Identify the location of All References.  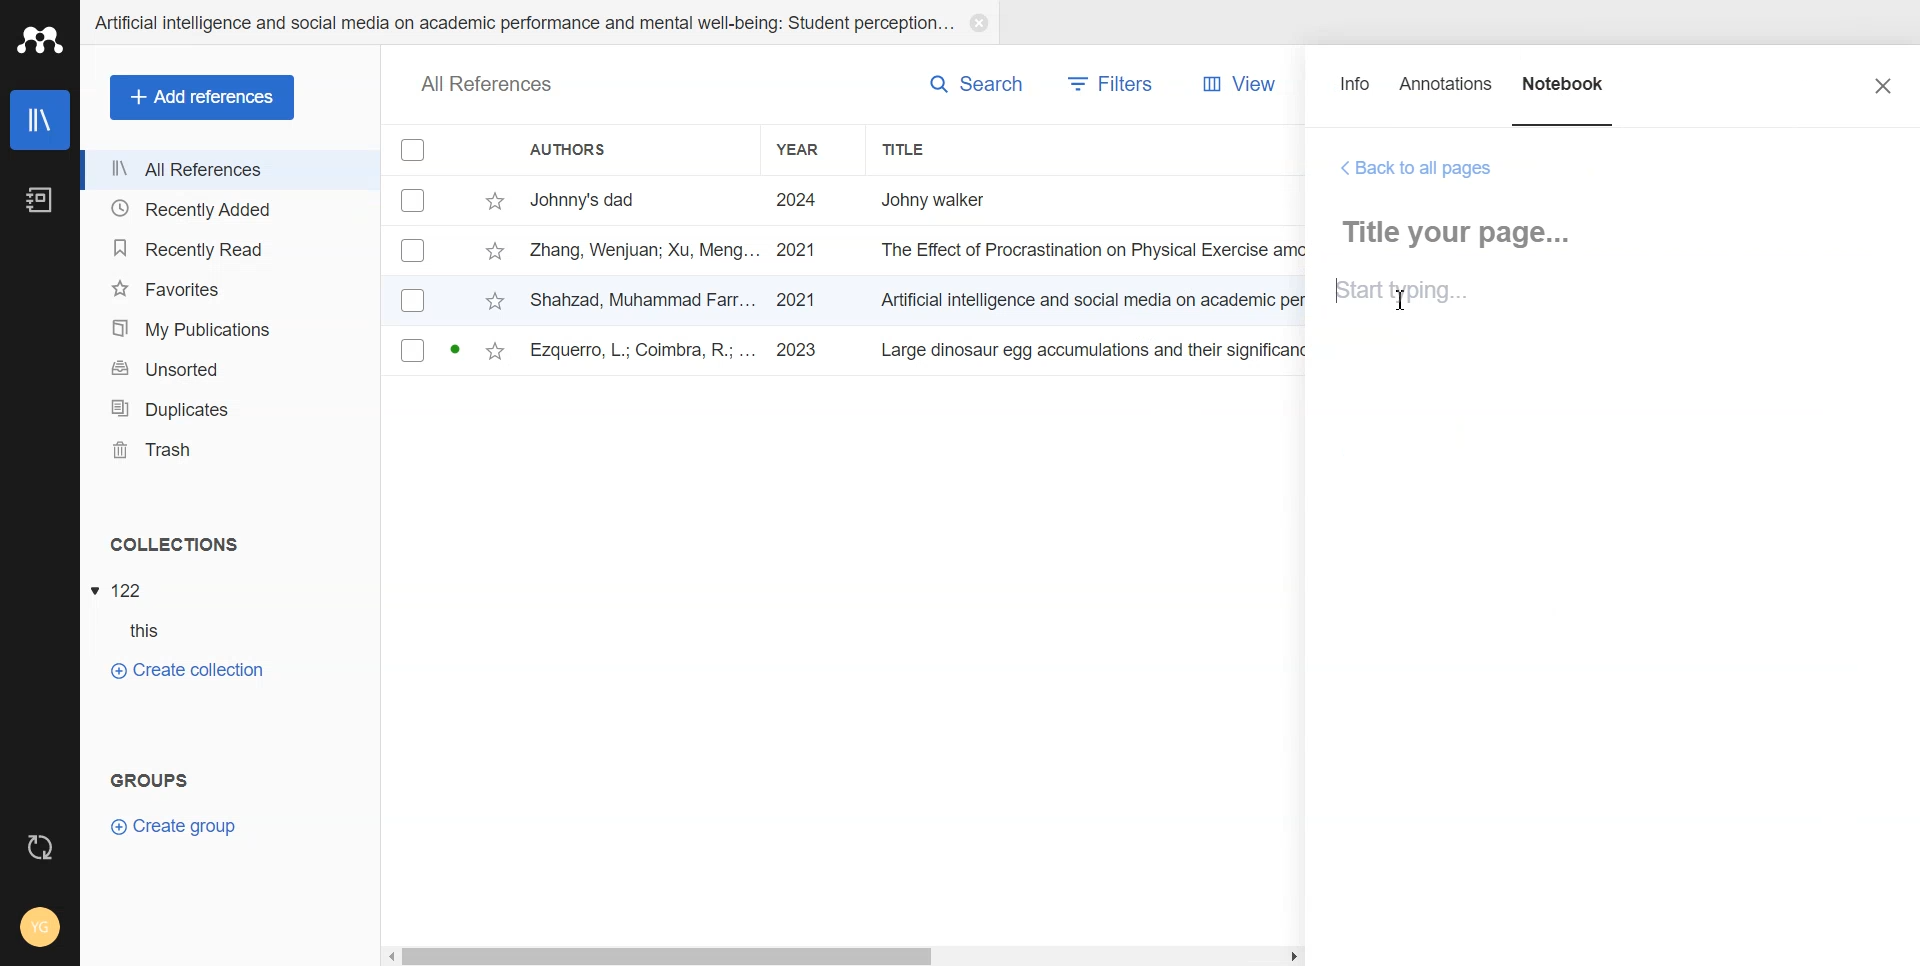
(230, 170).